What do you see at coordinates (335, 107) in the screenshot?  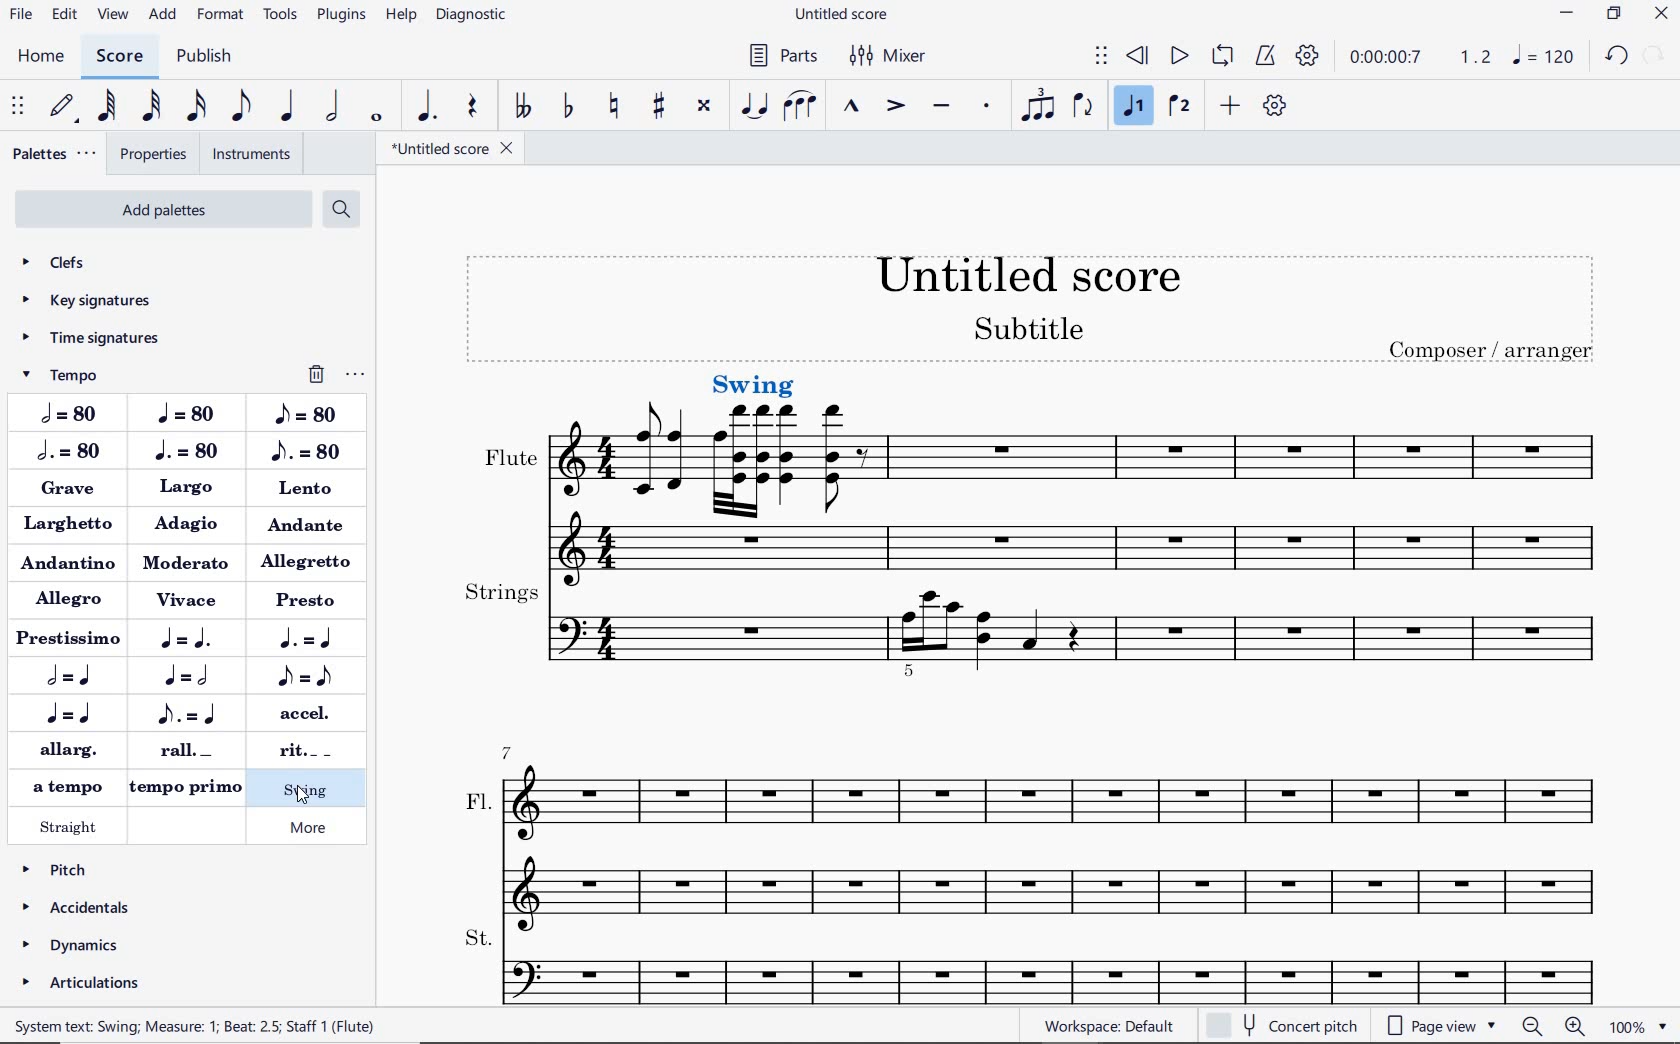 I see `HALF NOTE` at bounding box center [335, 107].